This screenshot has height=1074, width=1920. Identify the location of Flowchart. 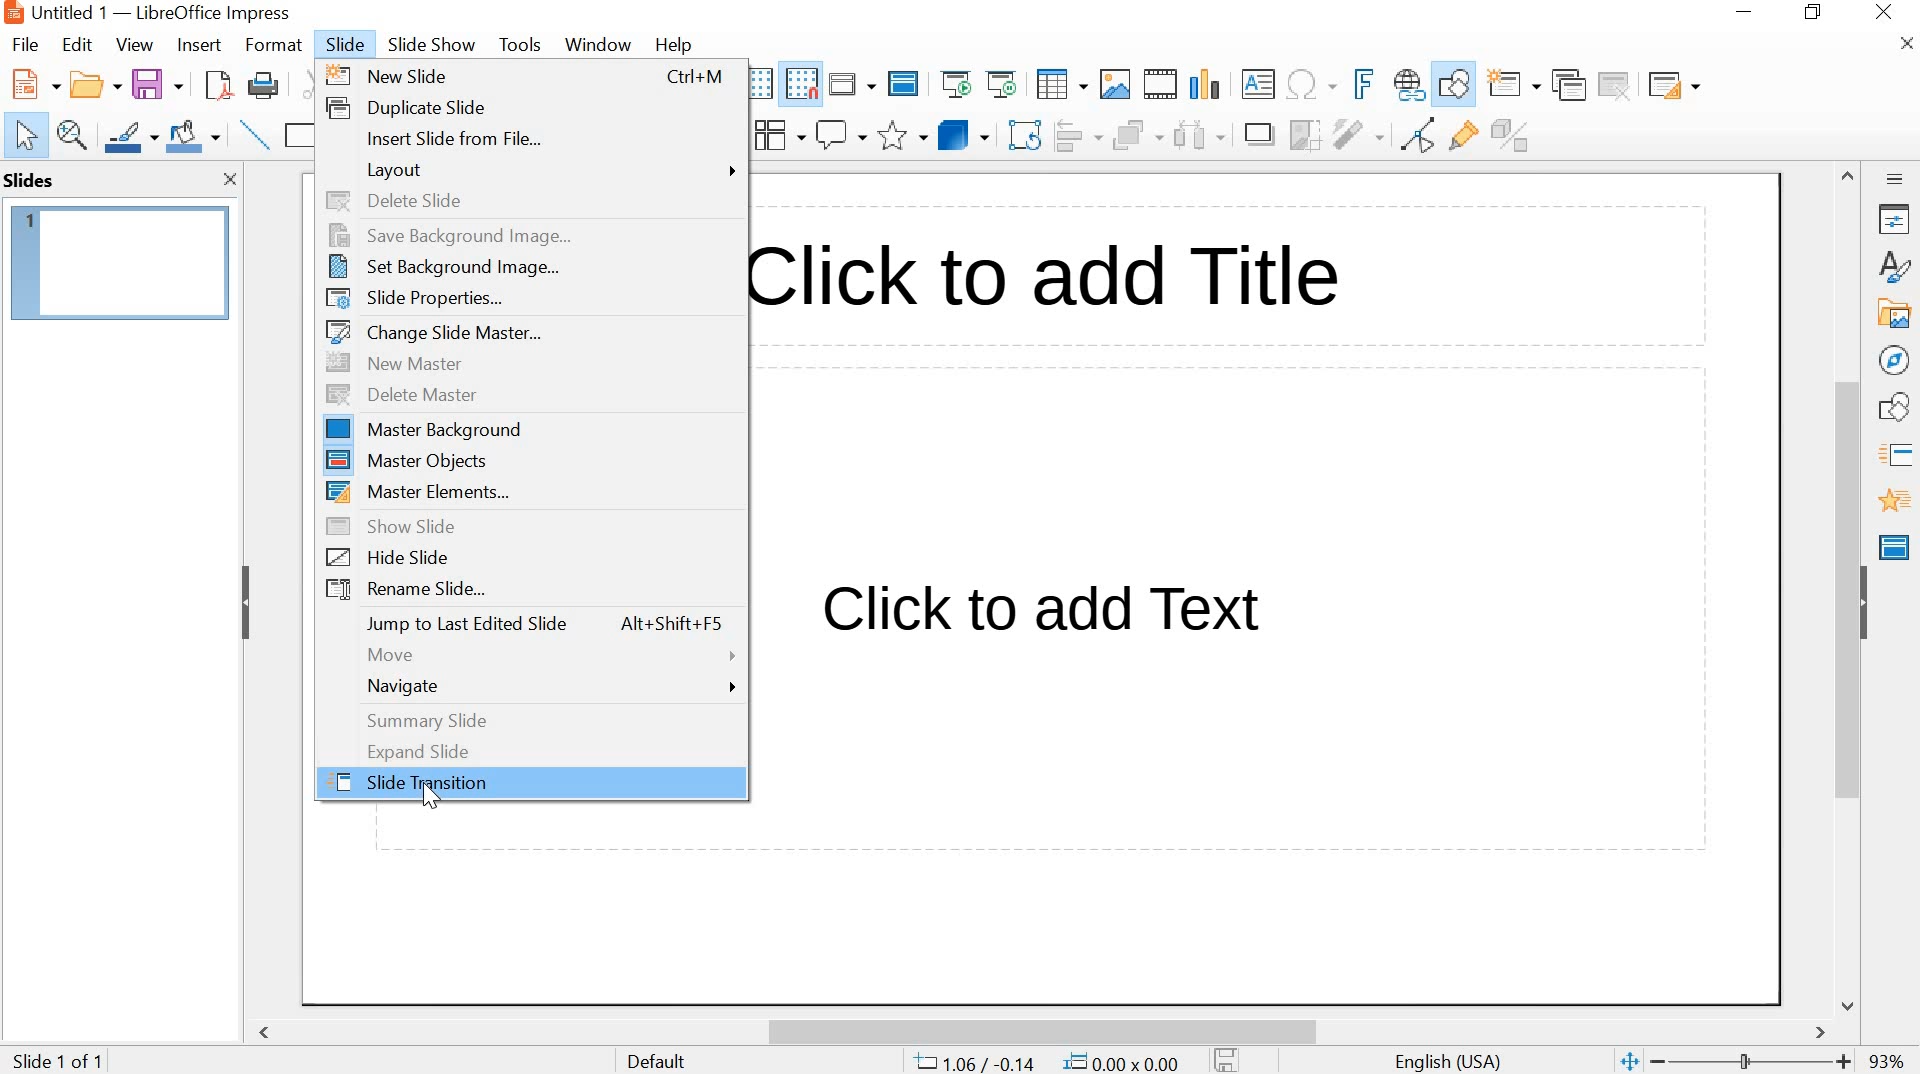
(778, 135).